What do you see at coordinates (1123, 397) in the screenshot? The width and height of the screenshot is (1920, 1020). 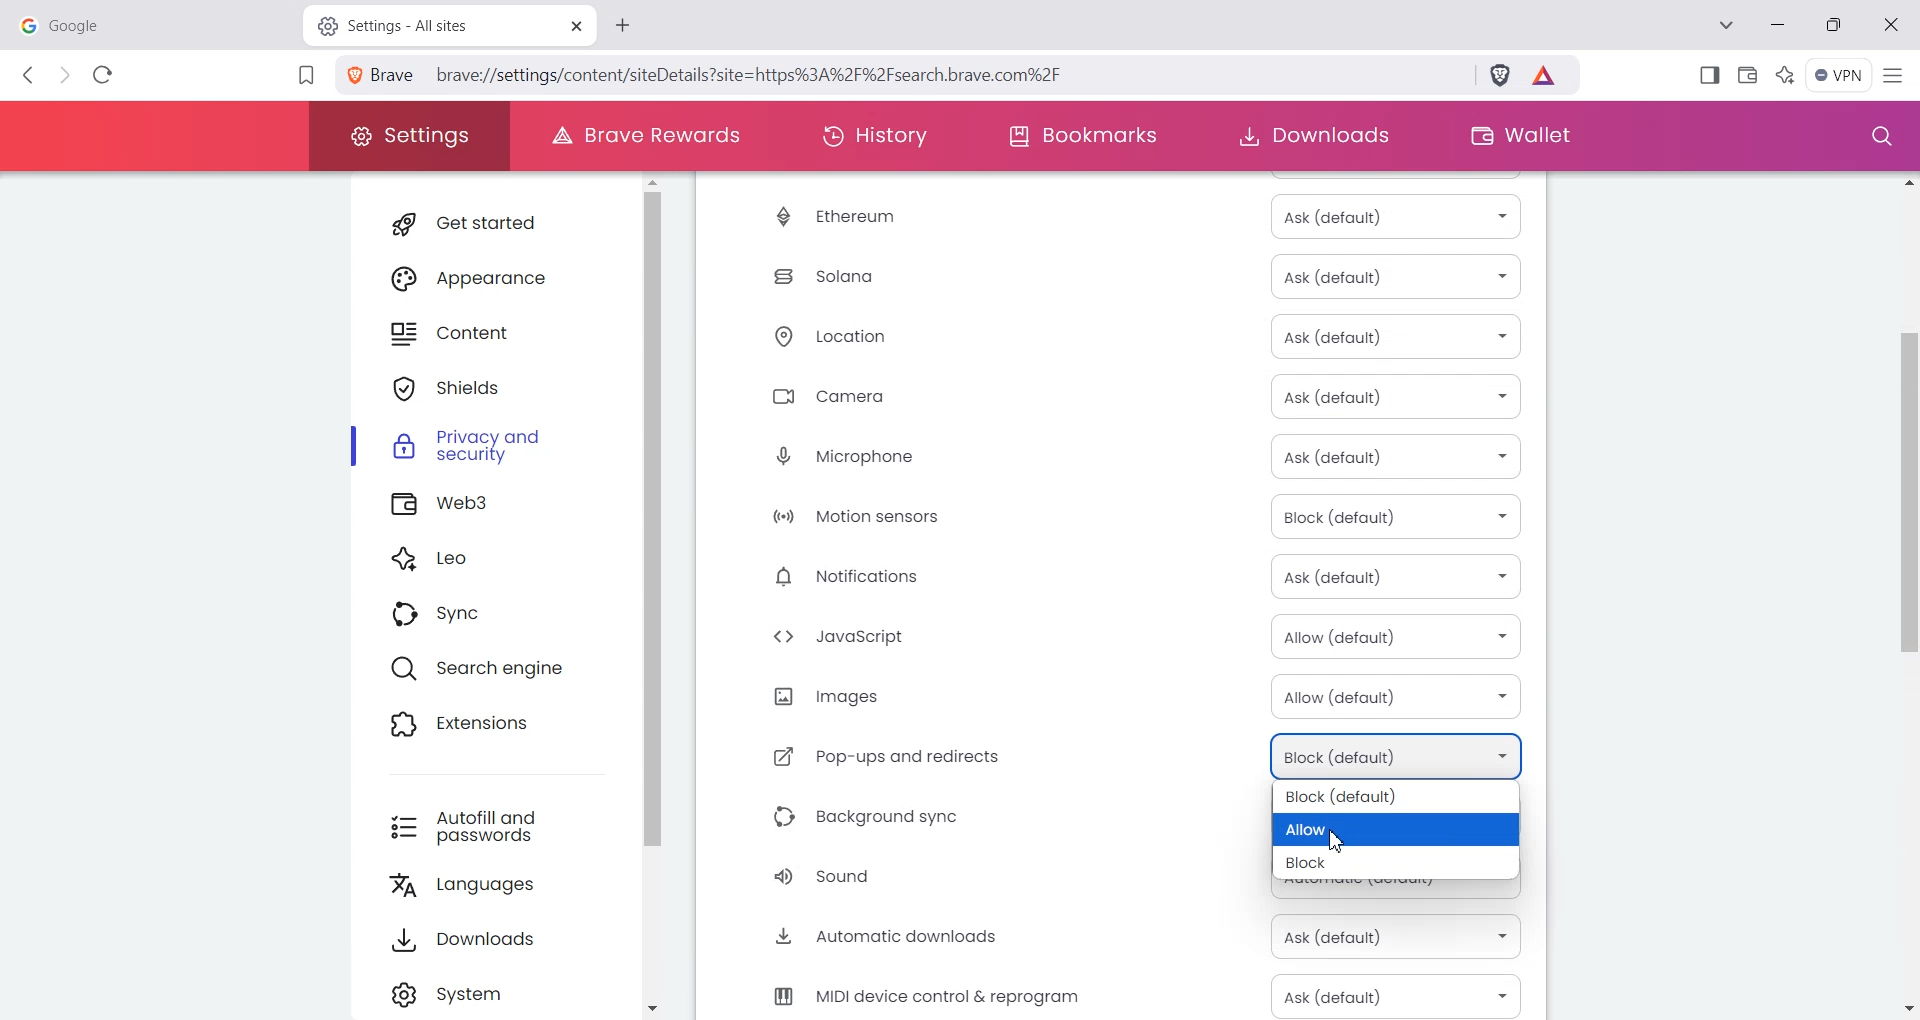 I see `Camera Ask (Default)` at bounding box center [1123, 397].